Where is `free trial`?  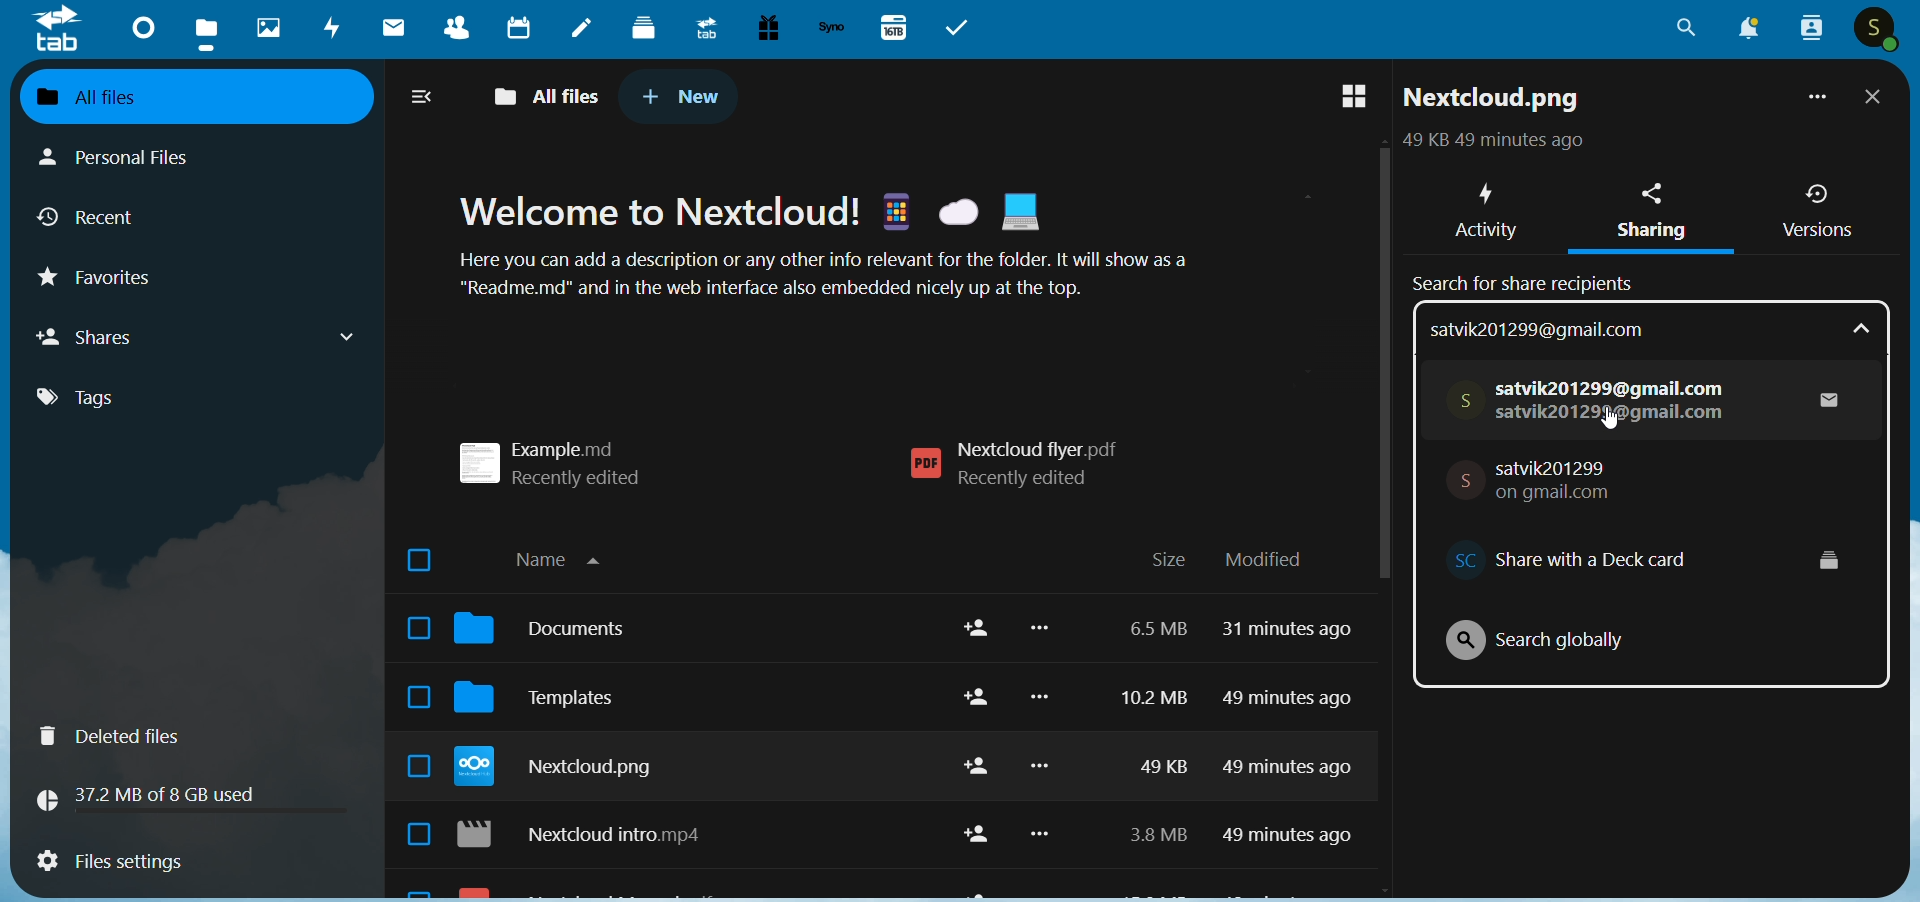 free trial is located at coordinates (763, 28).